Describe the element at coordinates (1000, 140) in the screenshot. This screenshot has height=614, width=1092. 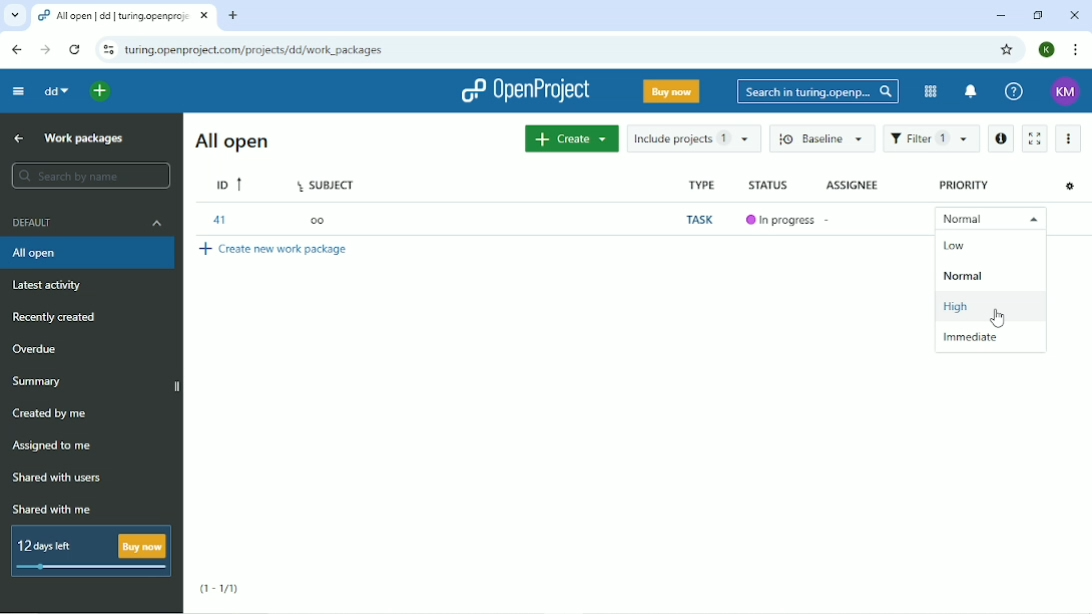
I see `Open details view` at that location.